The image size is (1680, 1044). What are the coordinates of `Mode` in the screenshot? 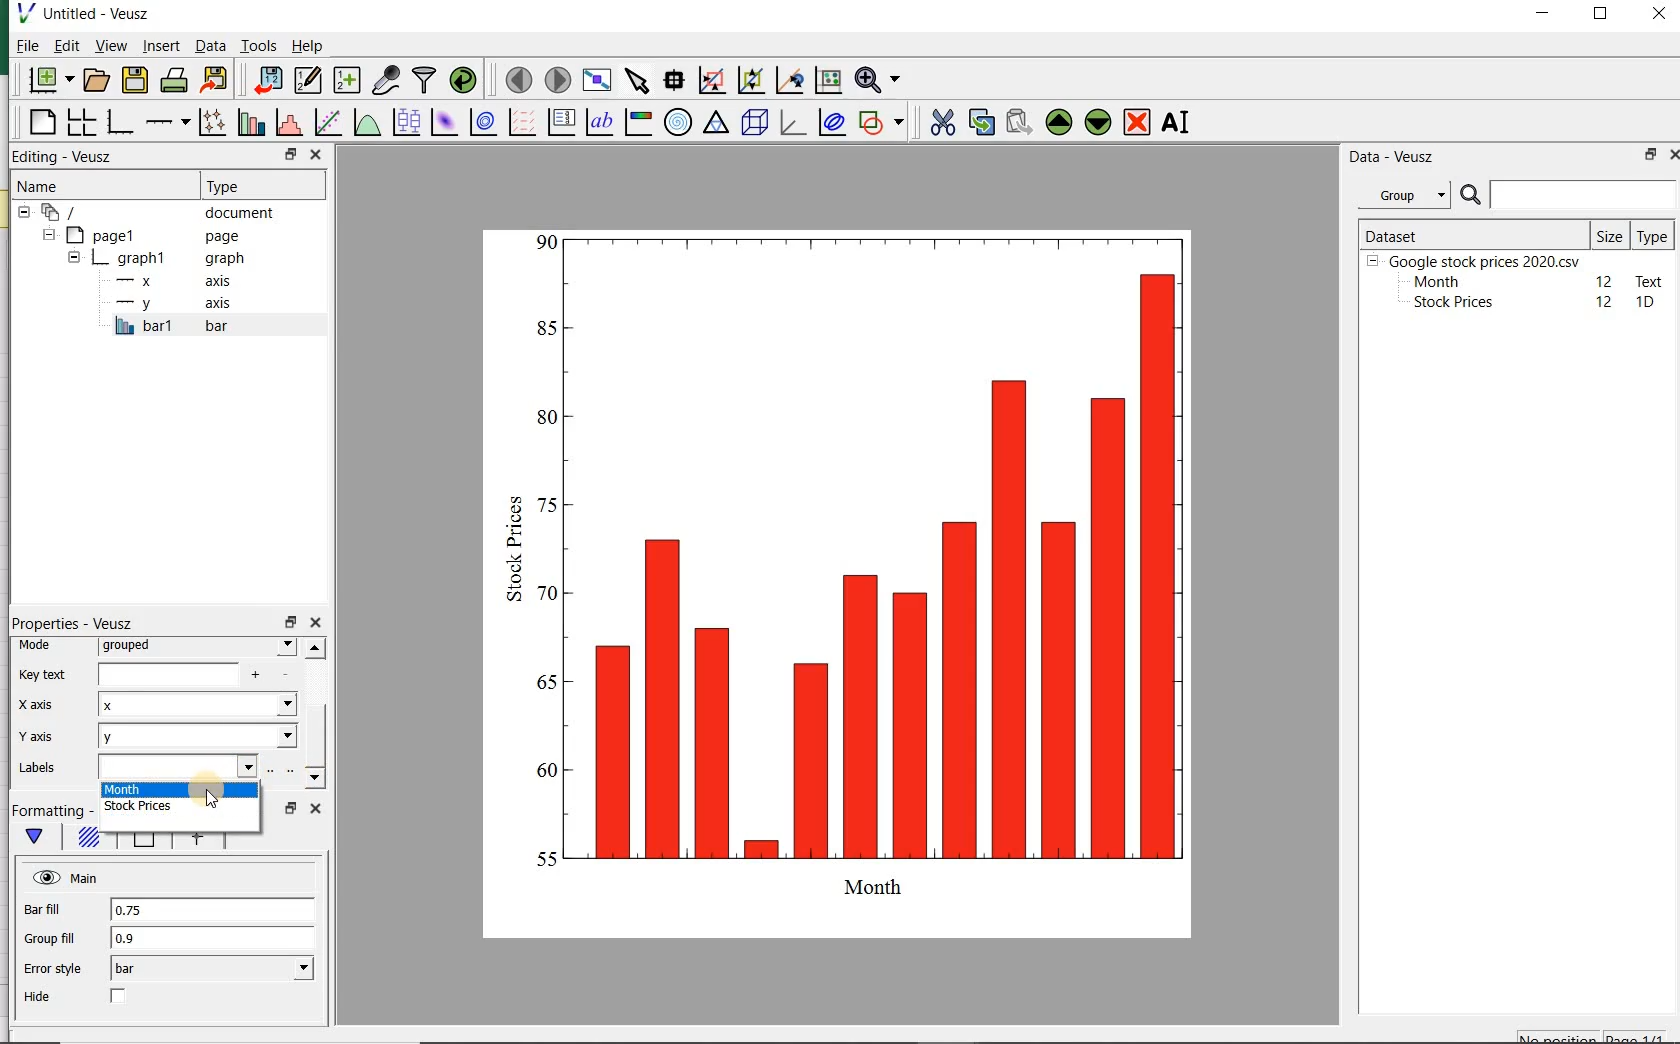 It's located at (38, 647).